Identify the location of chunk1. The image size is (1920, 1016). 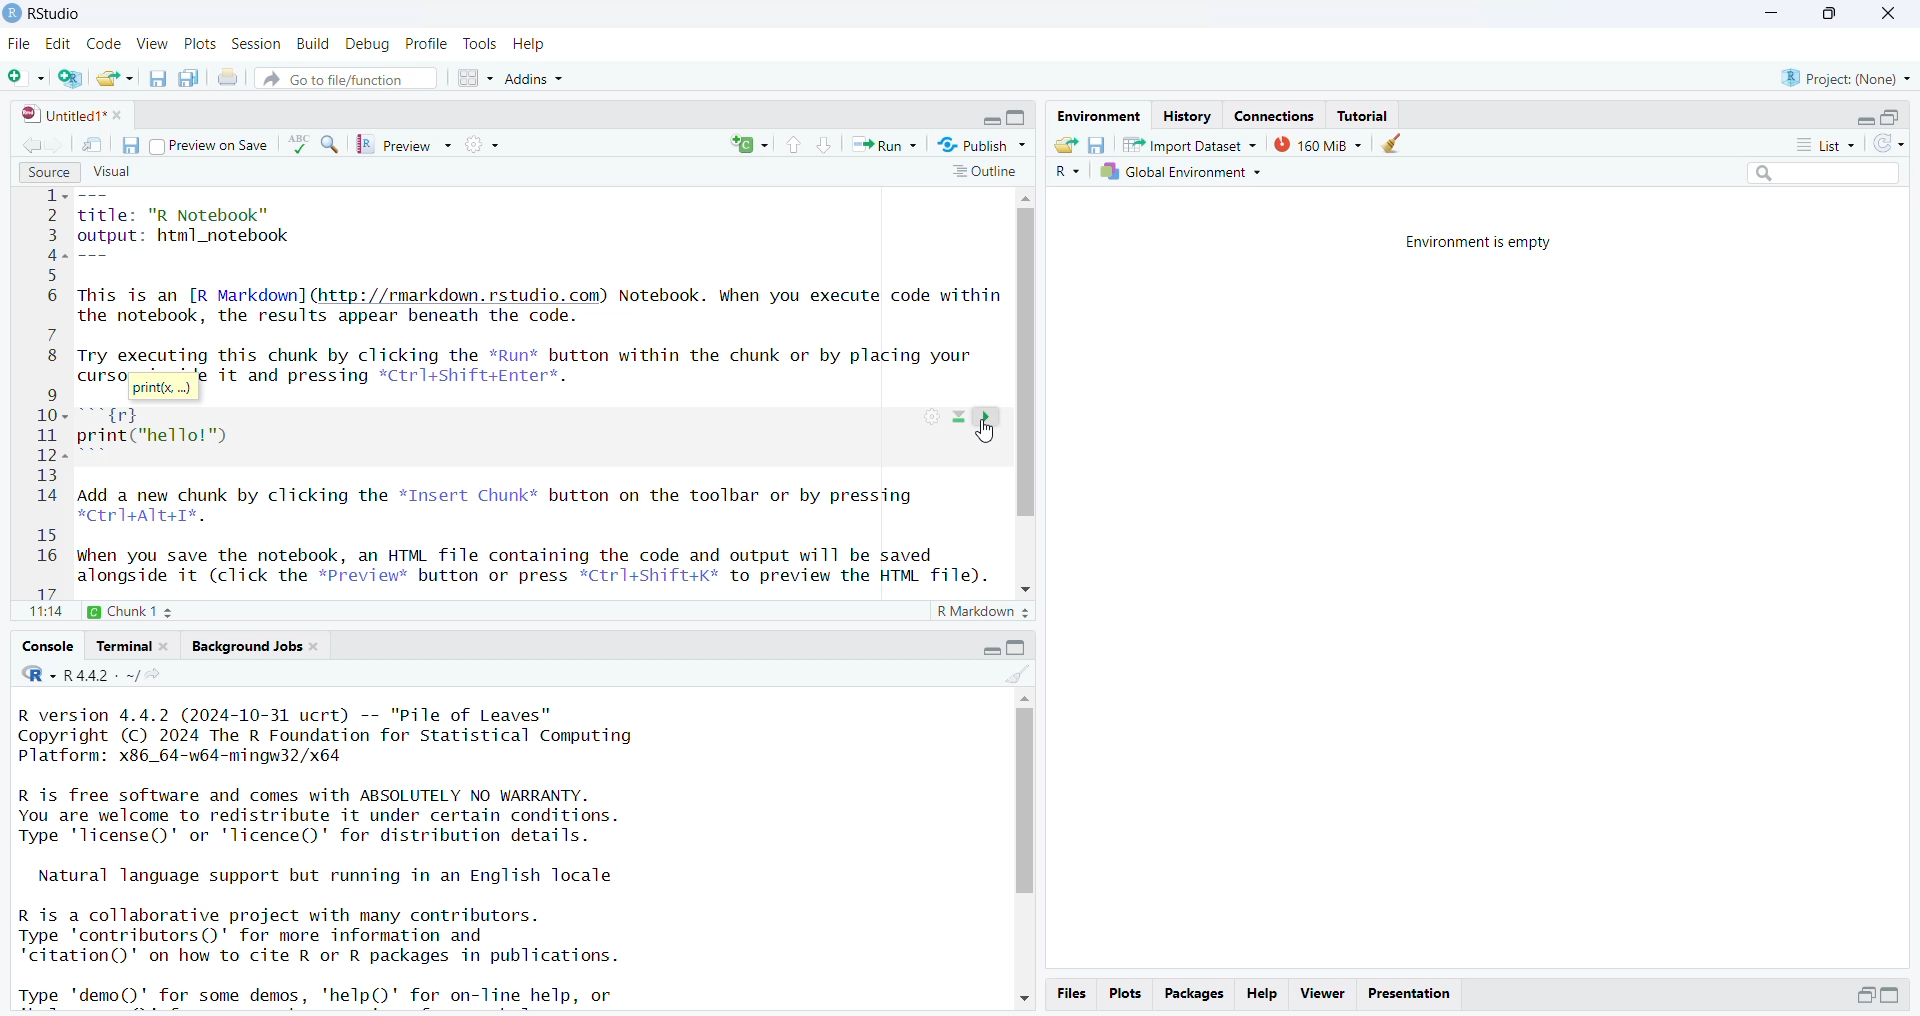
(142, 609).